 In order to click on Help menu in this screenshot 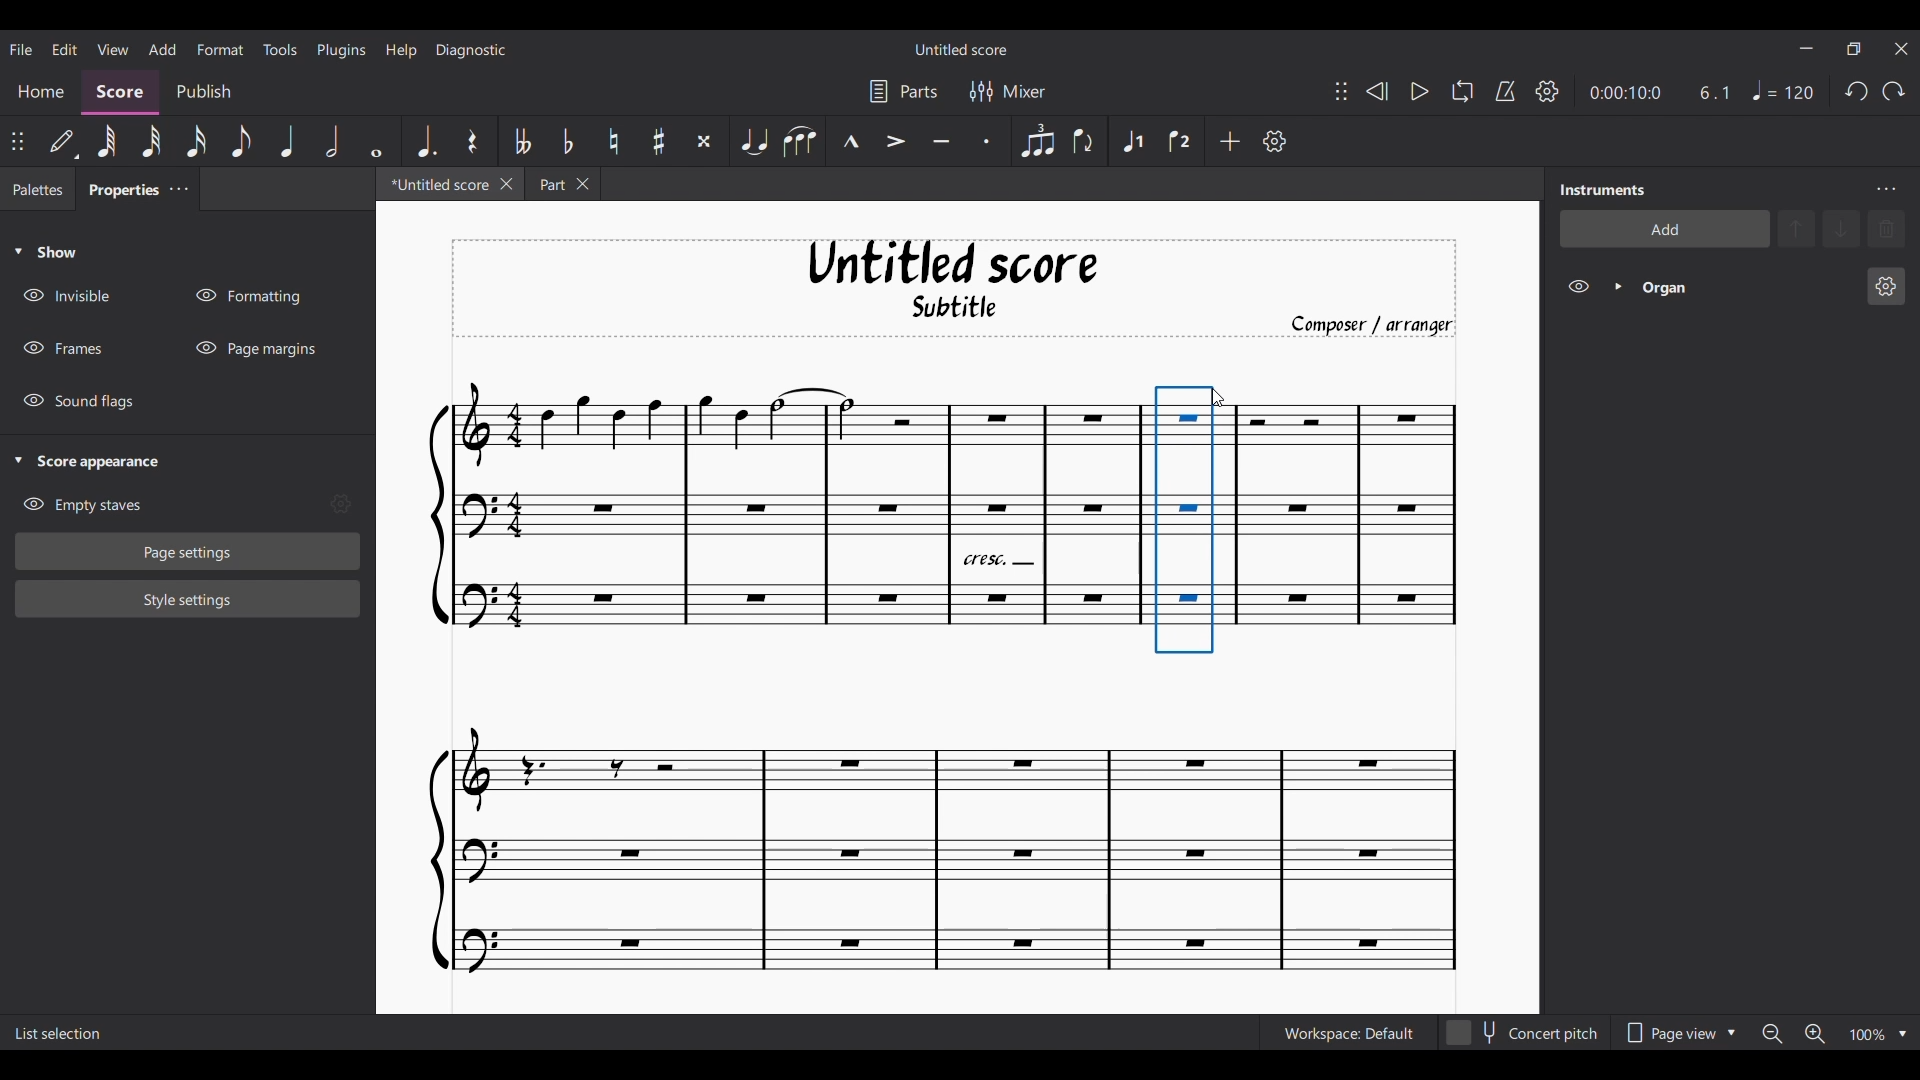, I will do `click(400, 50)`.